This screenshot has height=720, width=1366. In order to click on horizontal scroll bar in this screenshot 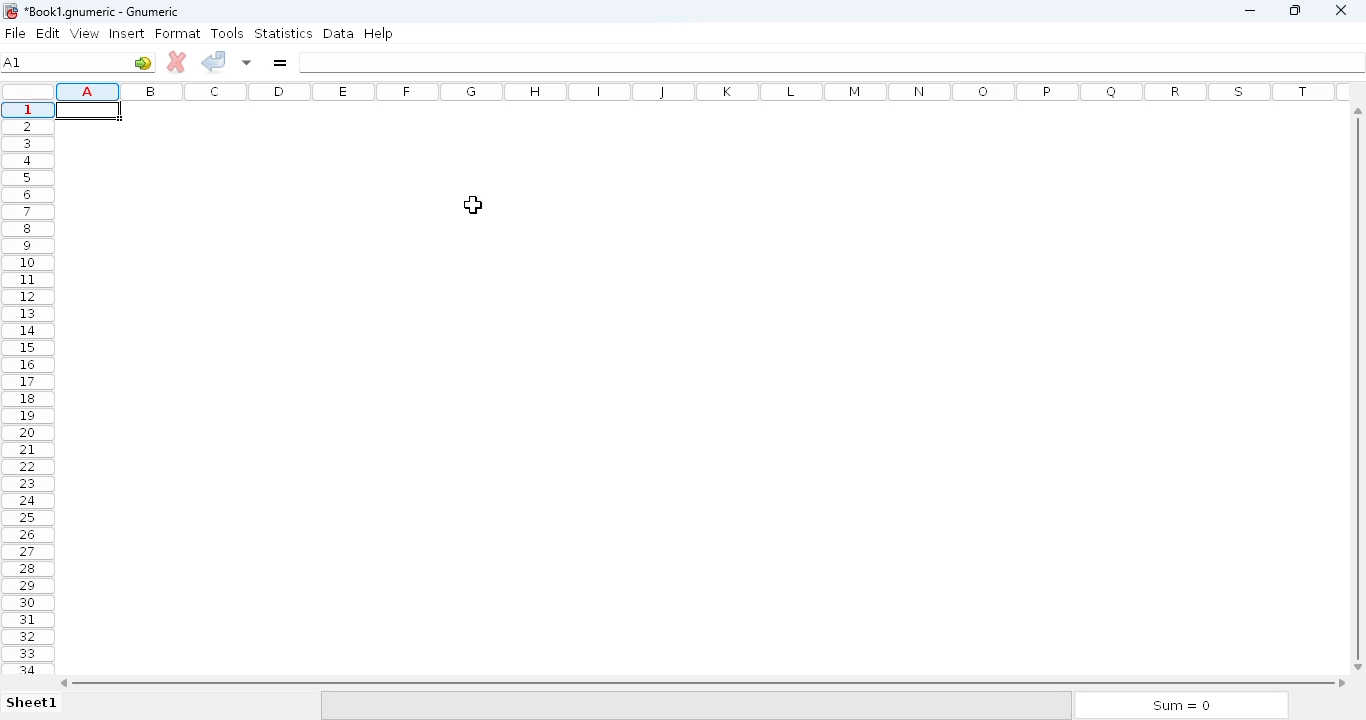, I will do `click(703, 682)`.